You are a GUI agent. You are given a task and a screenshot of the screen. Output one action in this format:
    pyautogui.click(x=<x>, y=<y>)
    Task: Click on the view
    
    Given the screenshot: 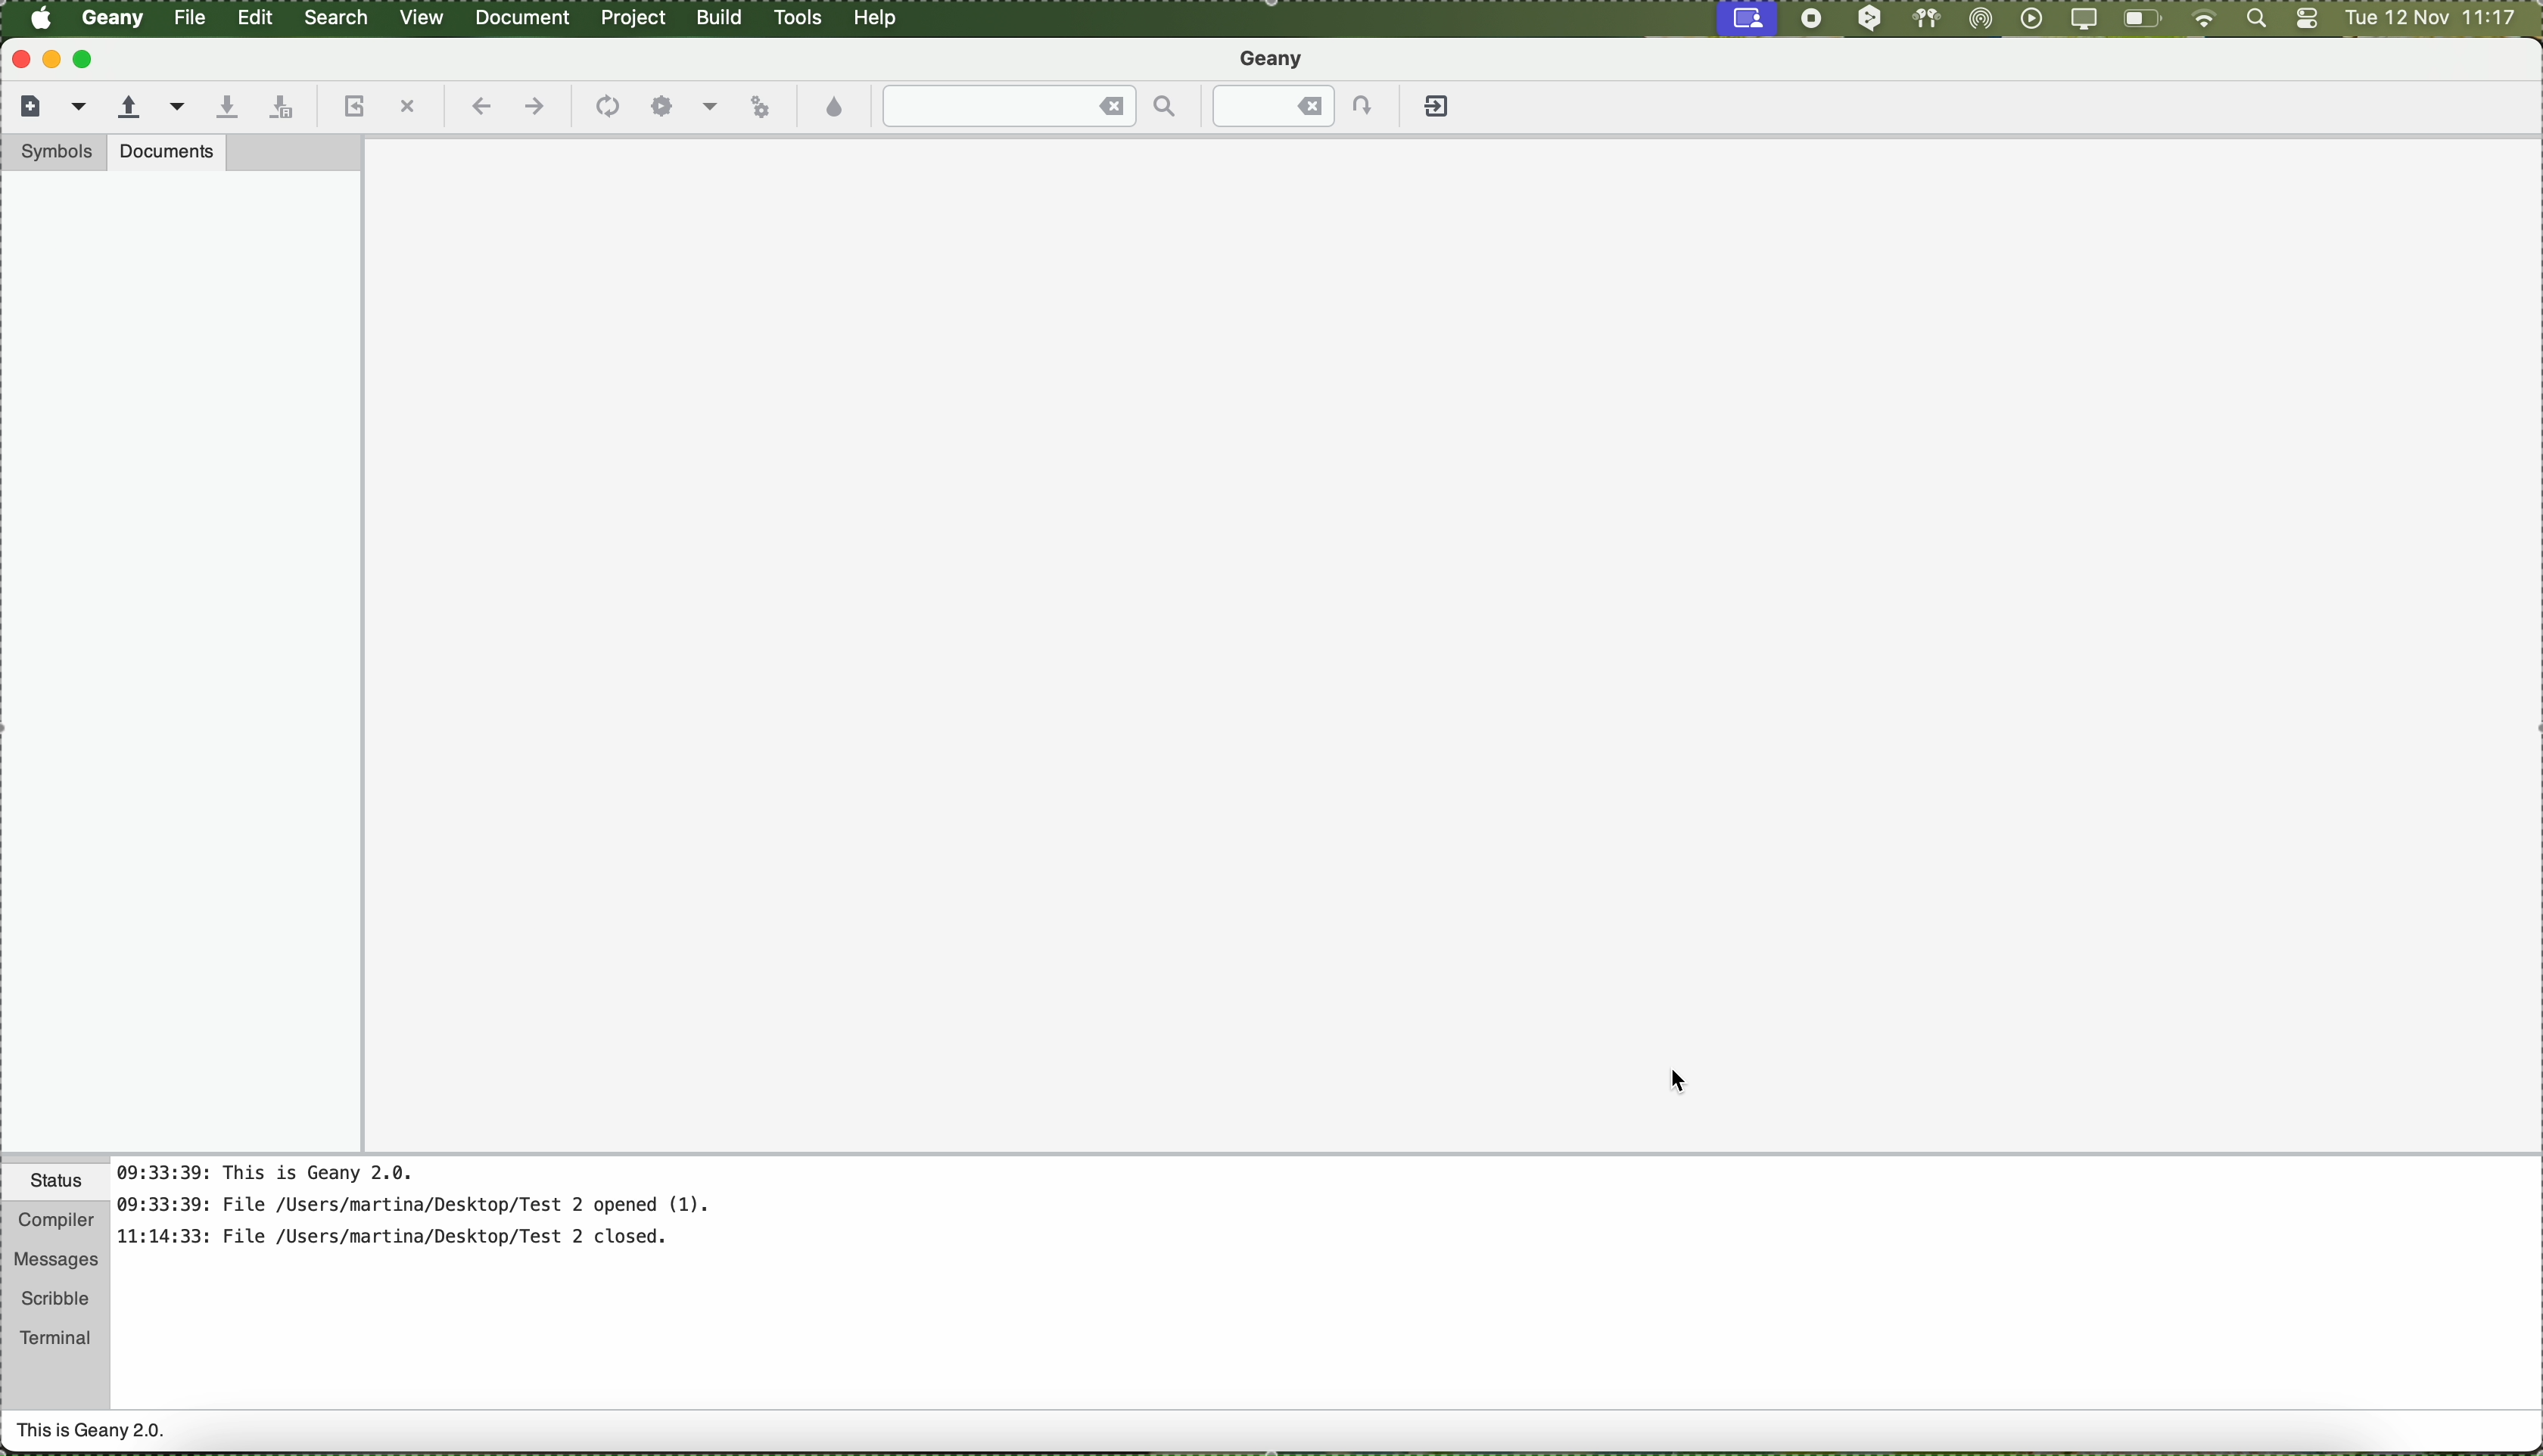 What is the action you would take?
    pyautogui.click(x=422, y=15)
    